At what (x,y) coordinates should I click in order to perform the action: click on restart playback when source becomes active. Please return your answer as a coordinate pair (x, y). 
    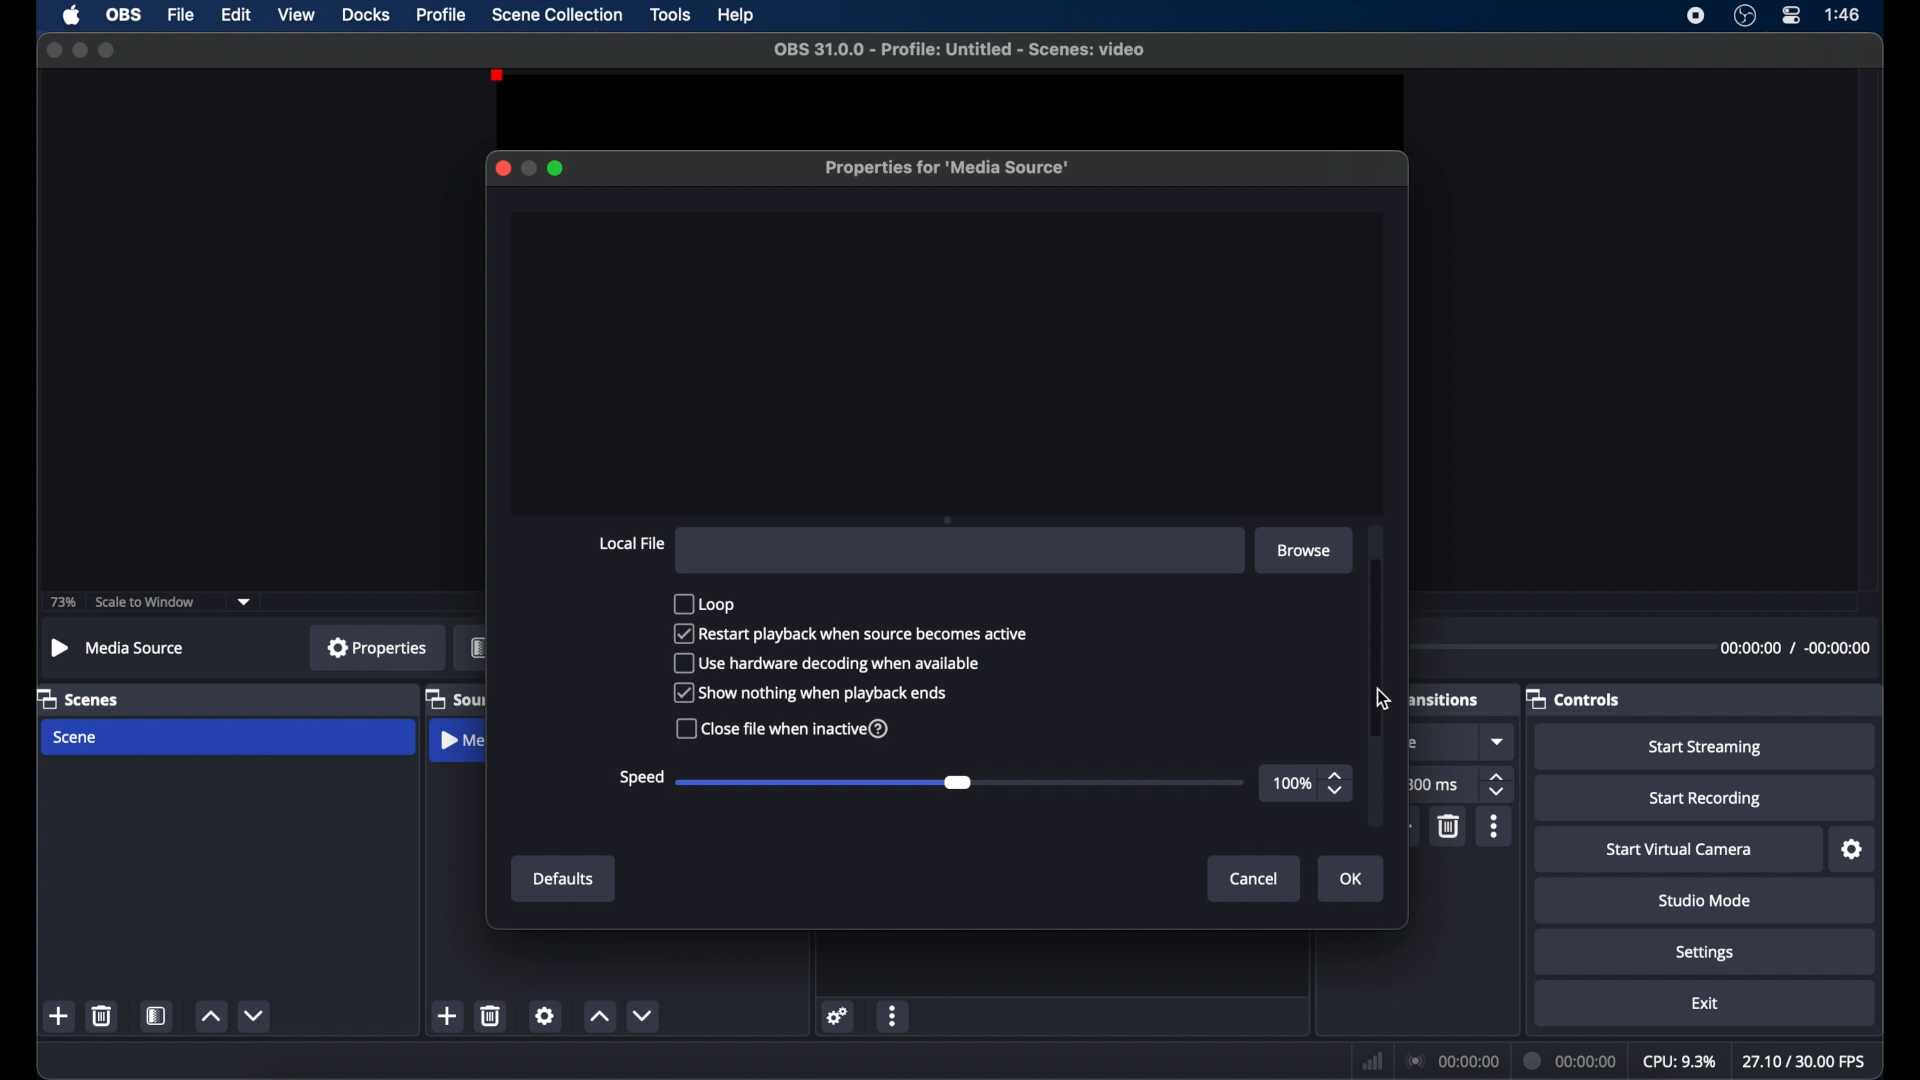
    Looking at the image, I should click on (851, 633).